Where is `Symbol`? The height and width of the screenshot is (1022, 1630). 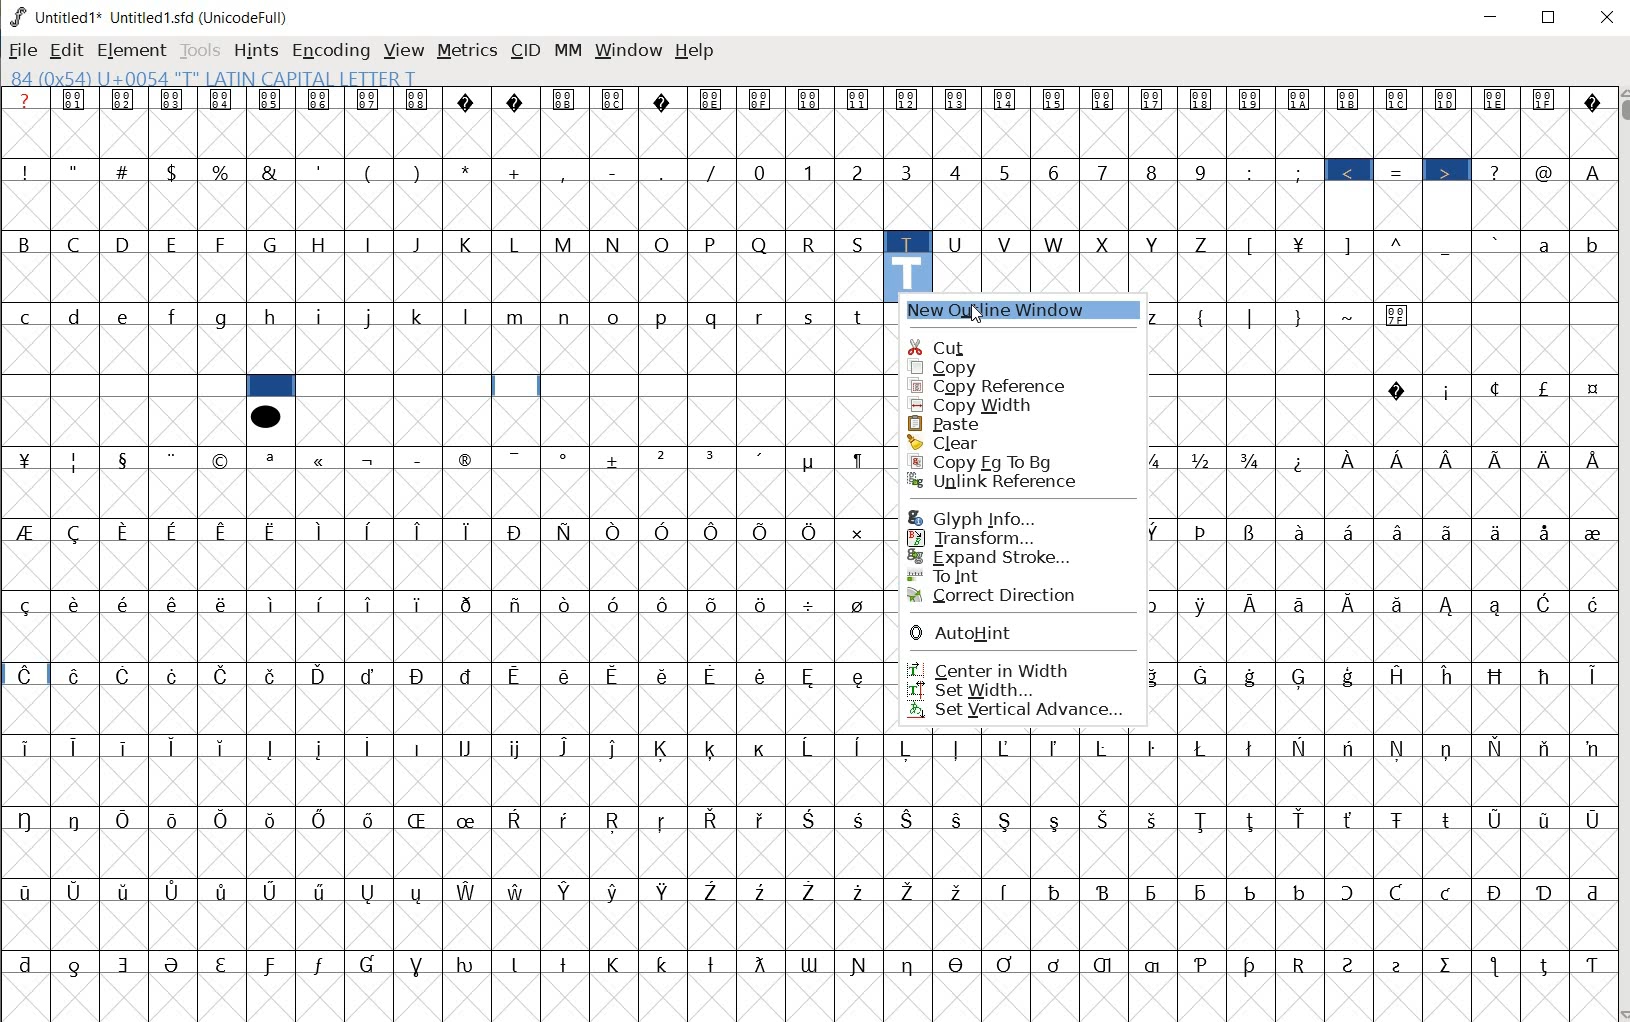 Symbol is located at coordinates (124, 458).